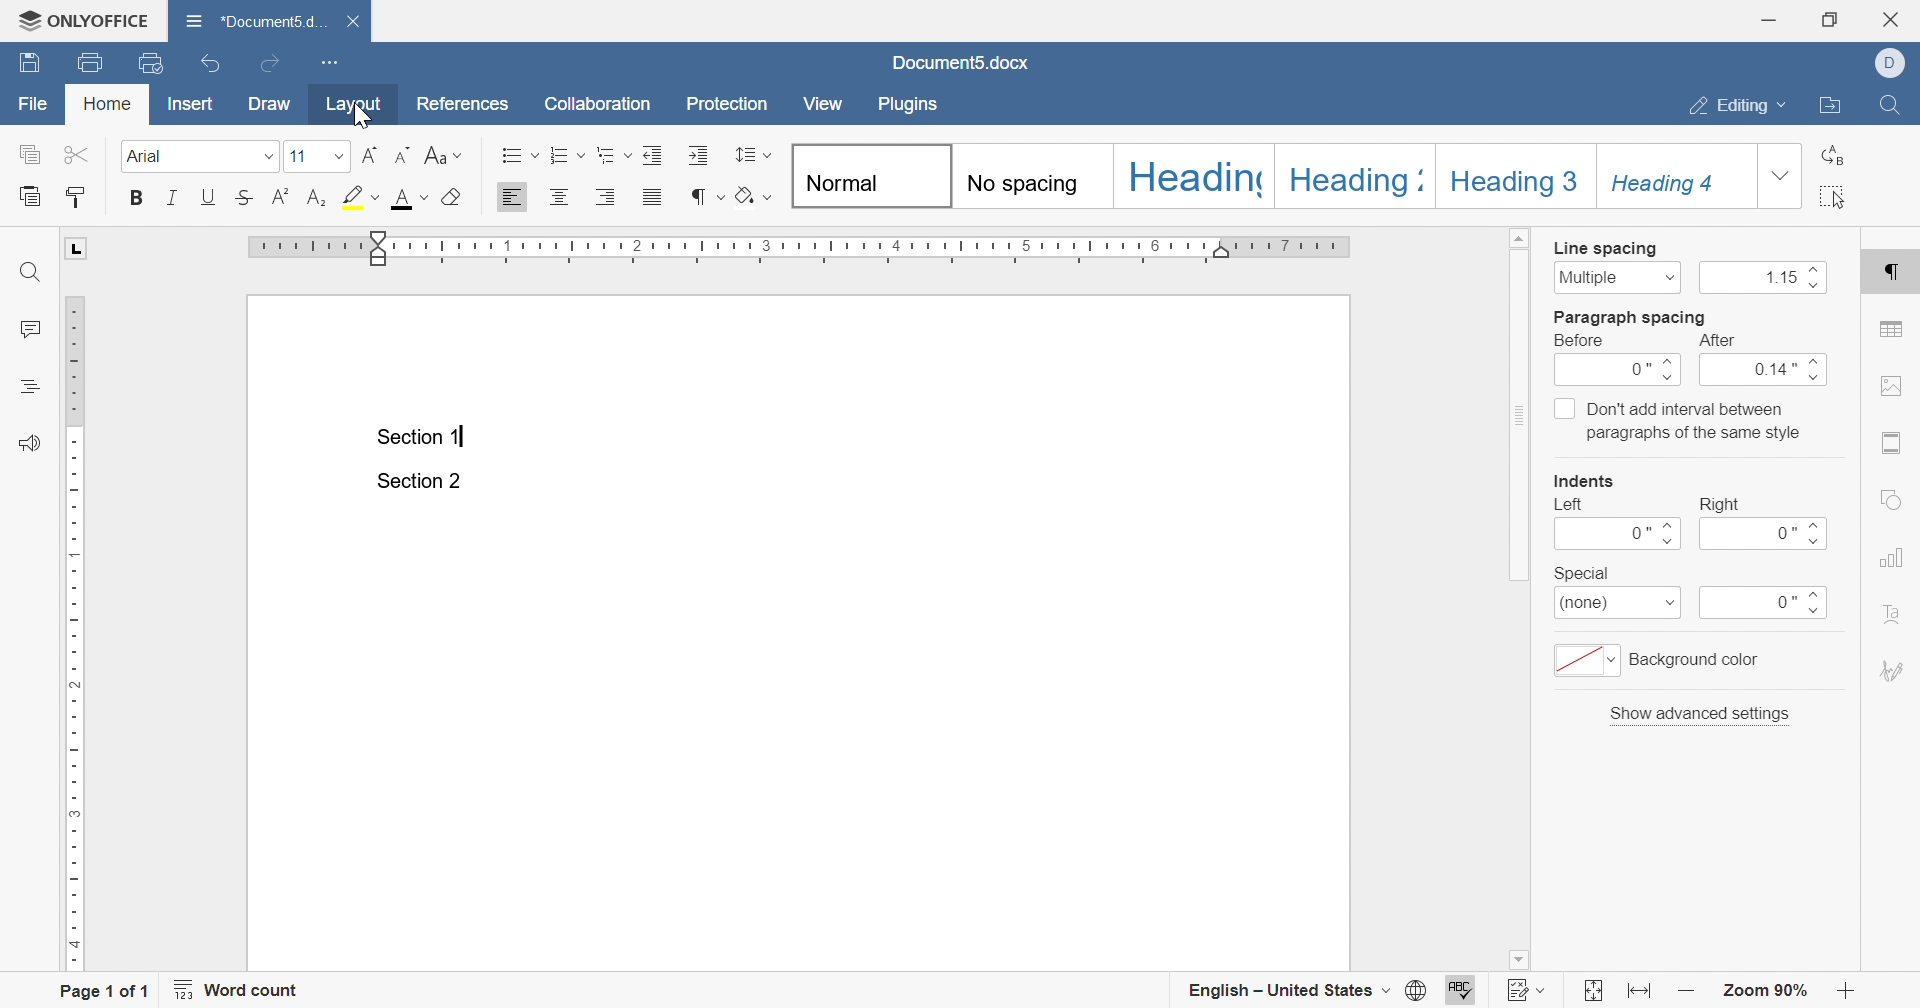  What do you see at coordinates (108, 104) in the screenshot?
I see `home` at bounding box center [108, 104].